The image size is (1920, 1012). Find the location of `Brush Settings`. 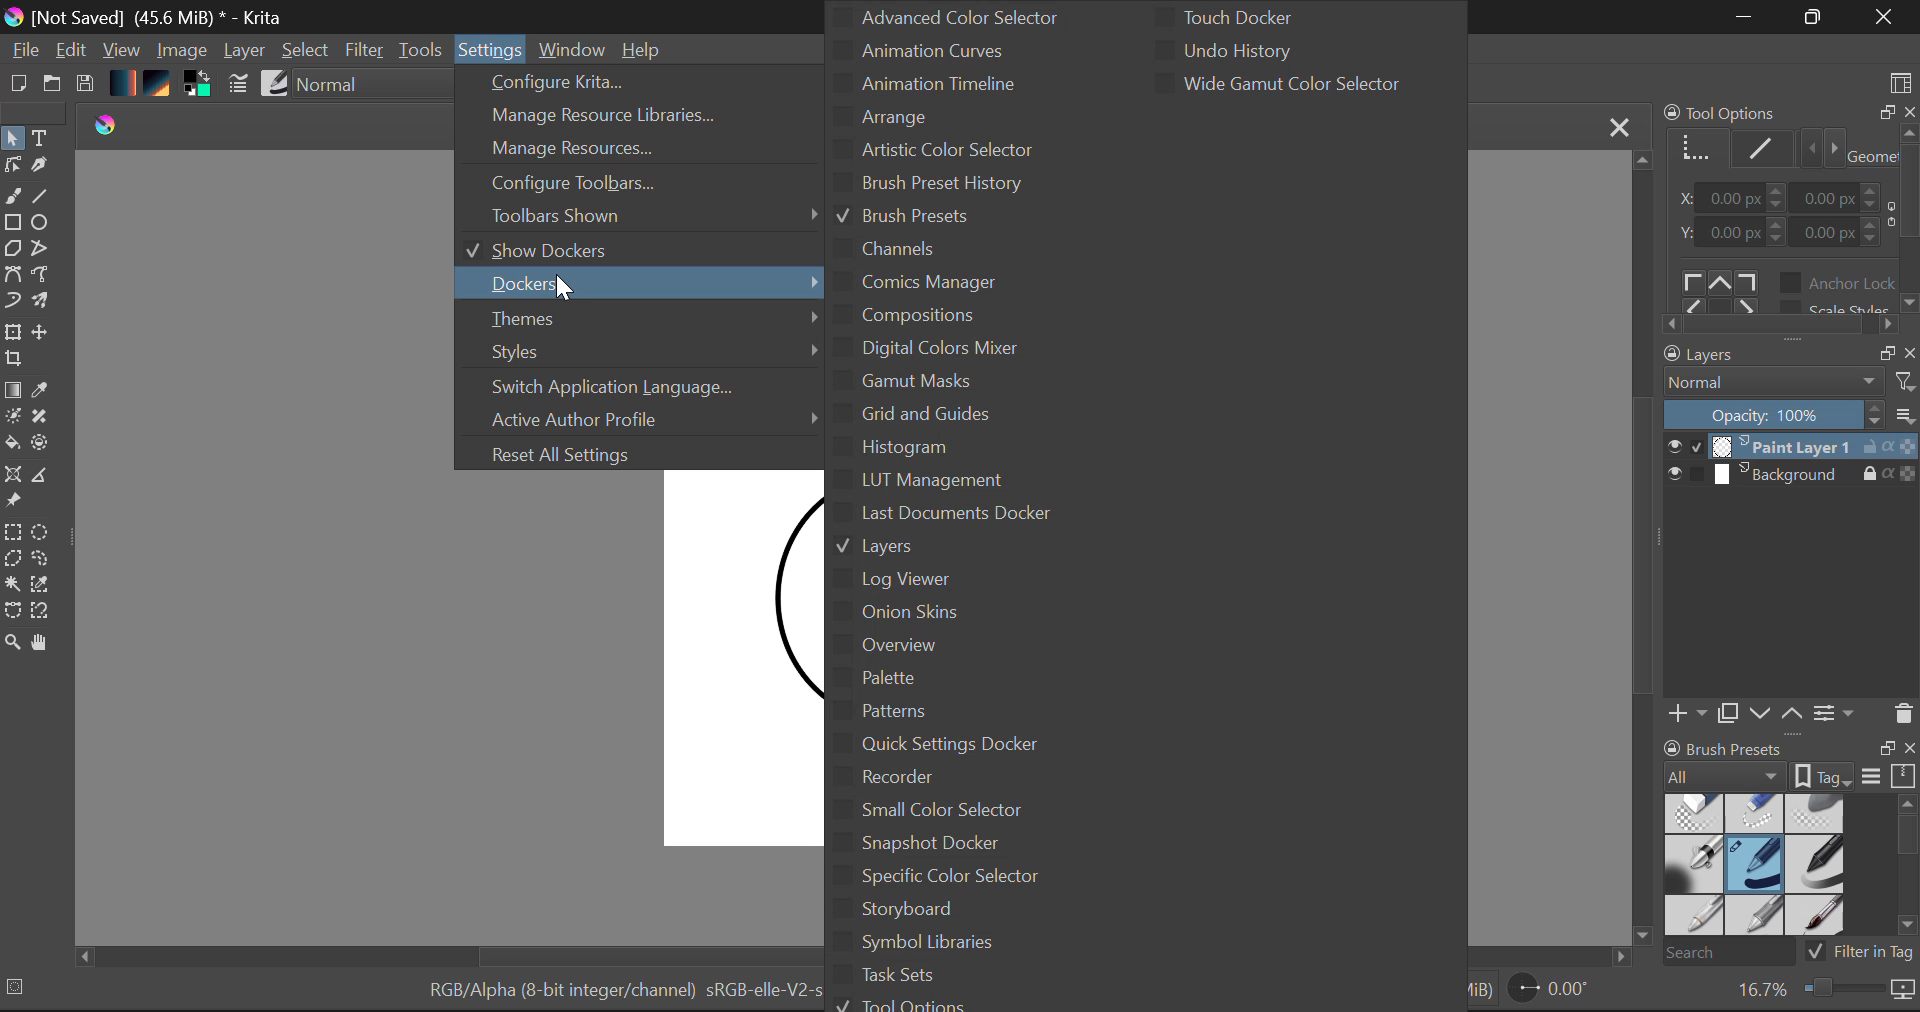

Brush Settings is located at coordinates (238, 85).